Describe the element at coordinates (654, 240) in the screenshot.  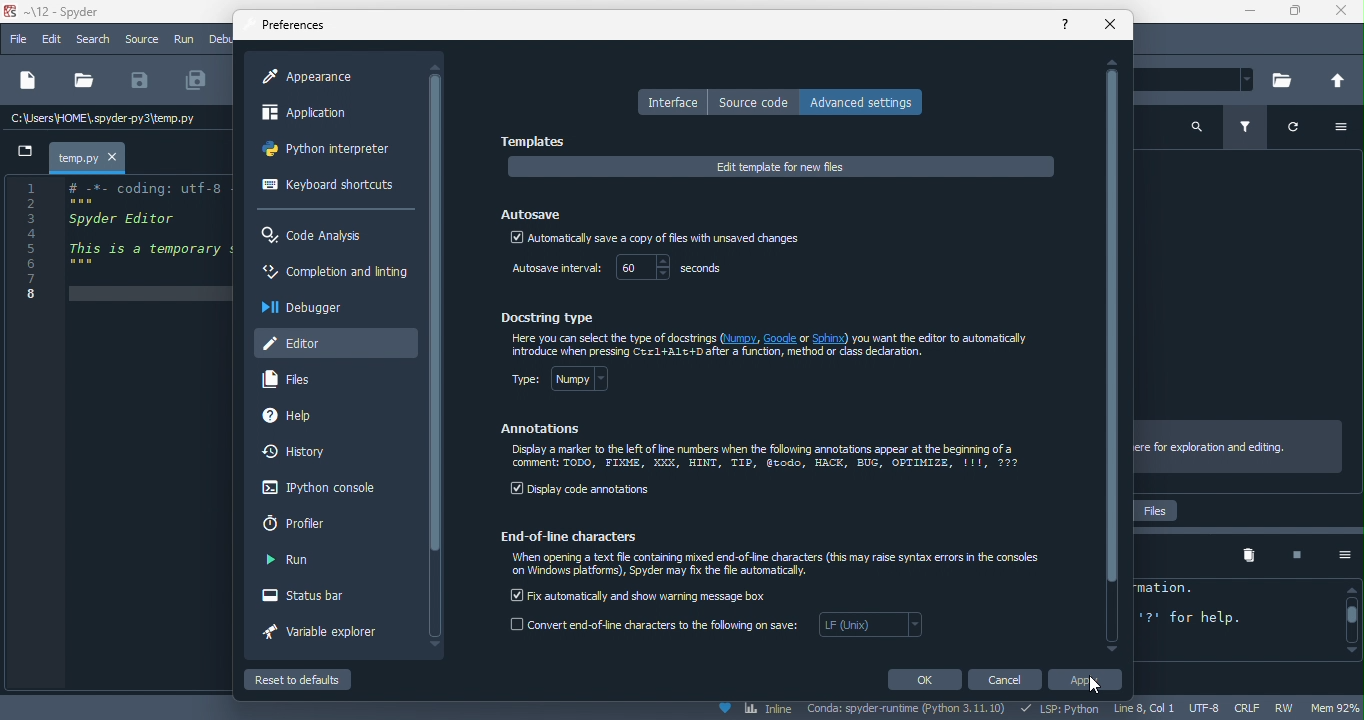
I see `automatically save a copy of files with unsaved charges` at that location.